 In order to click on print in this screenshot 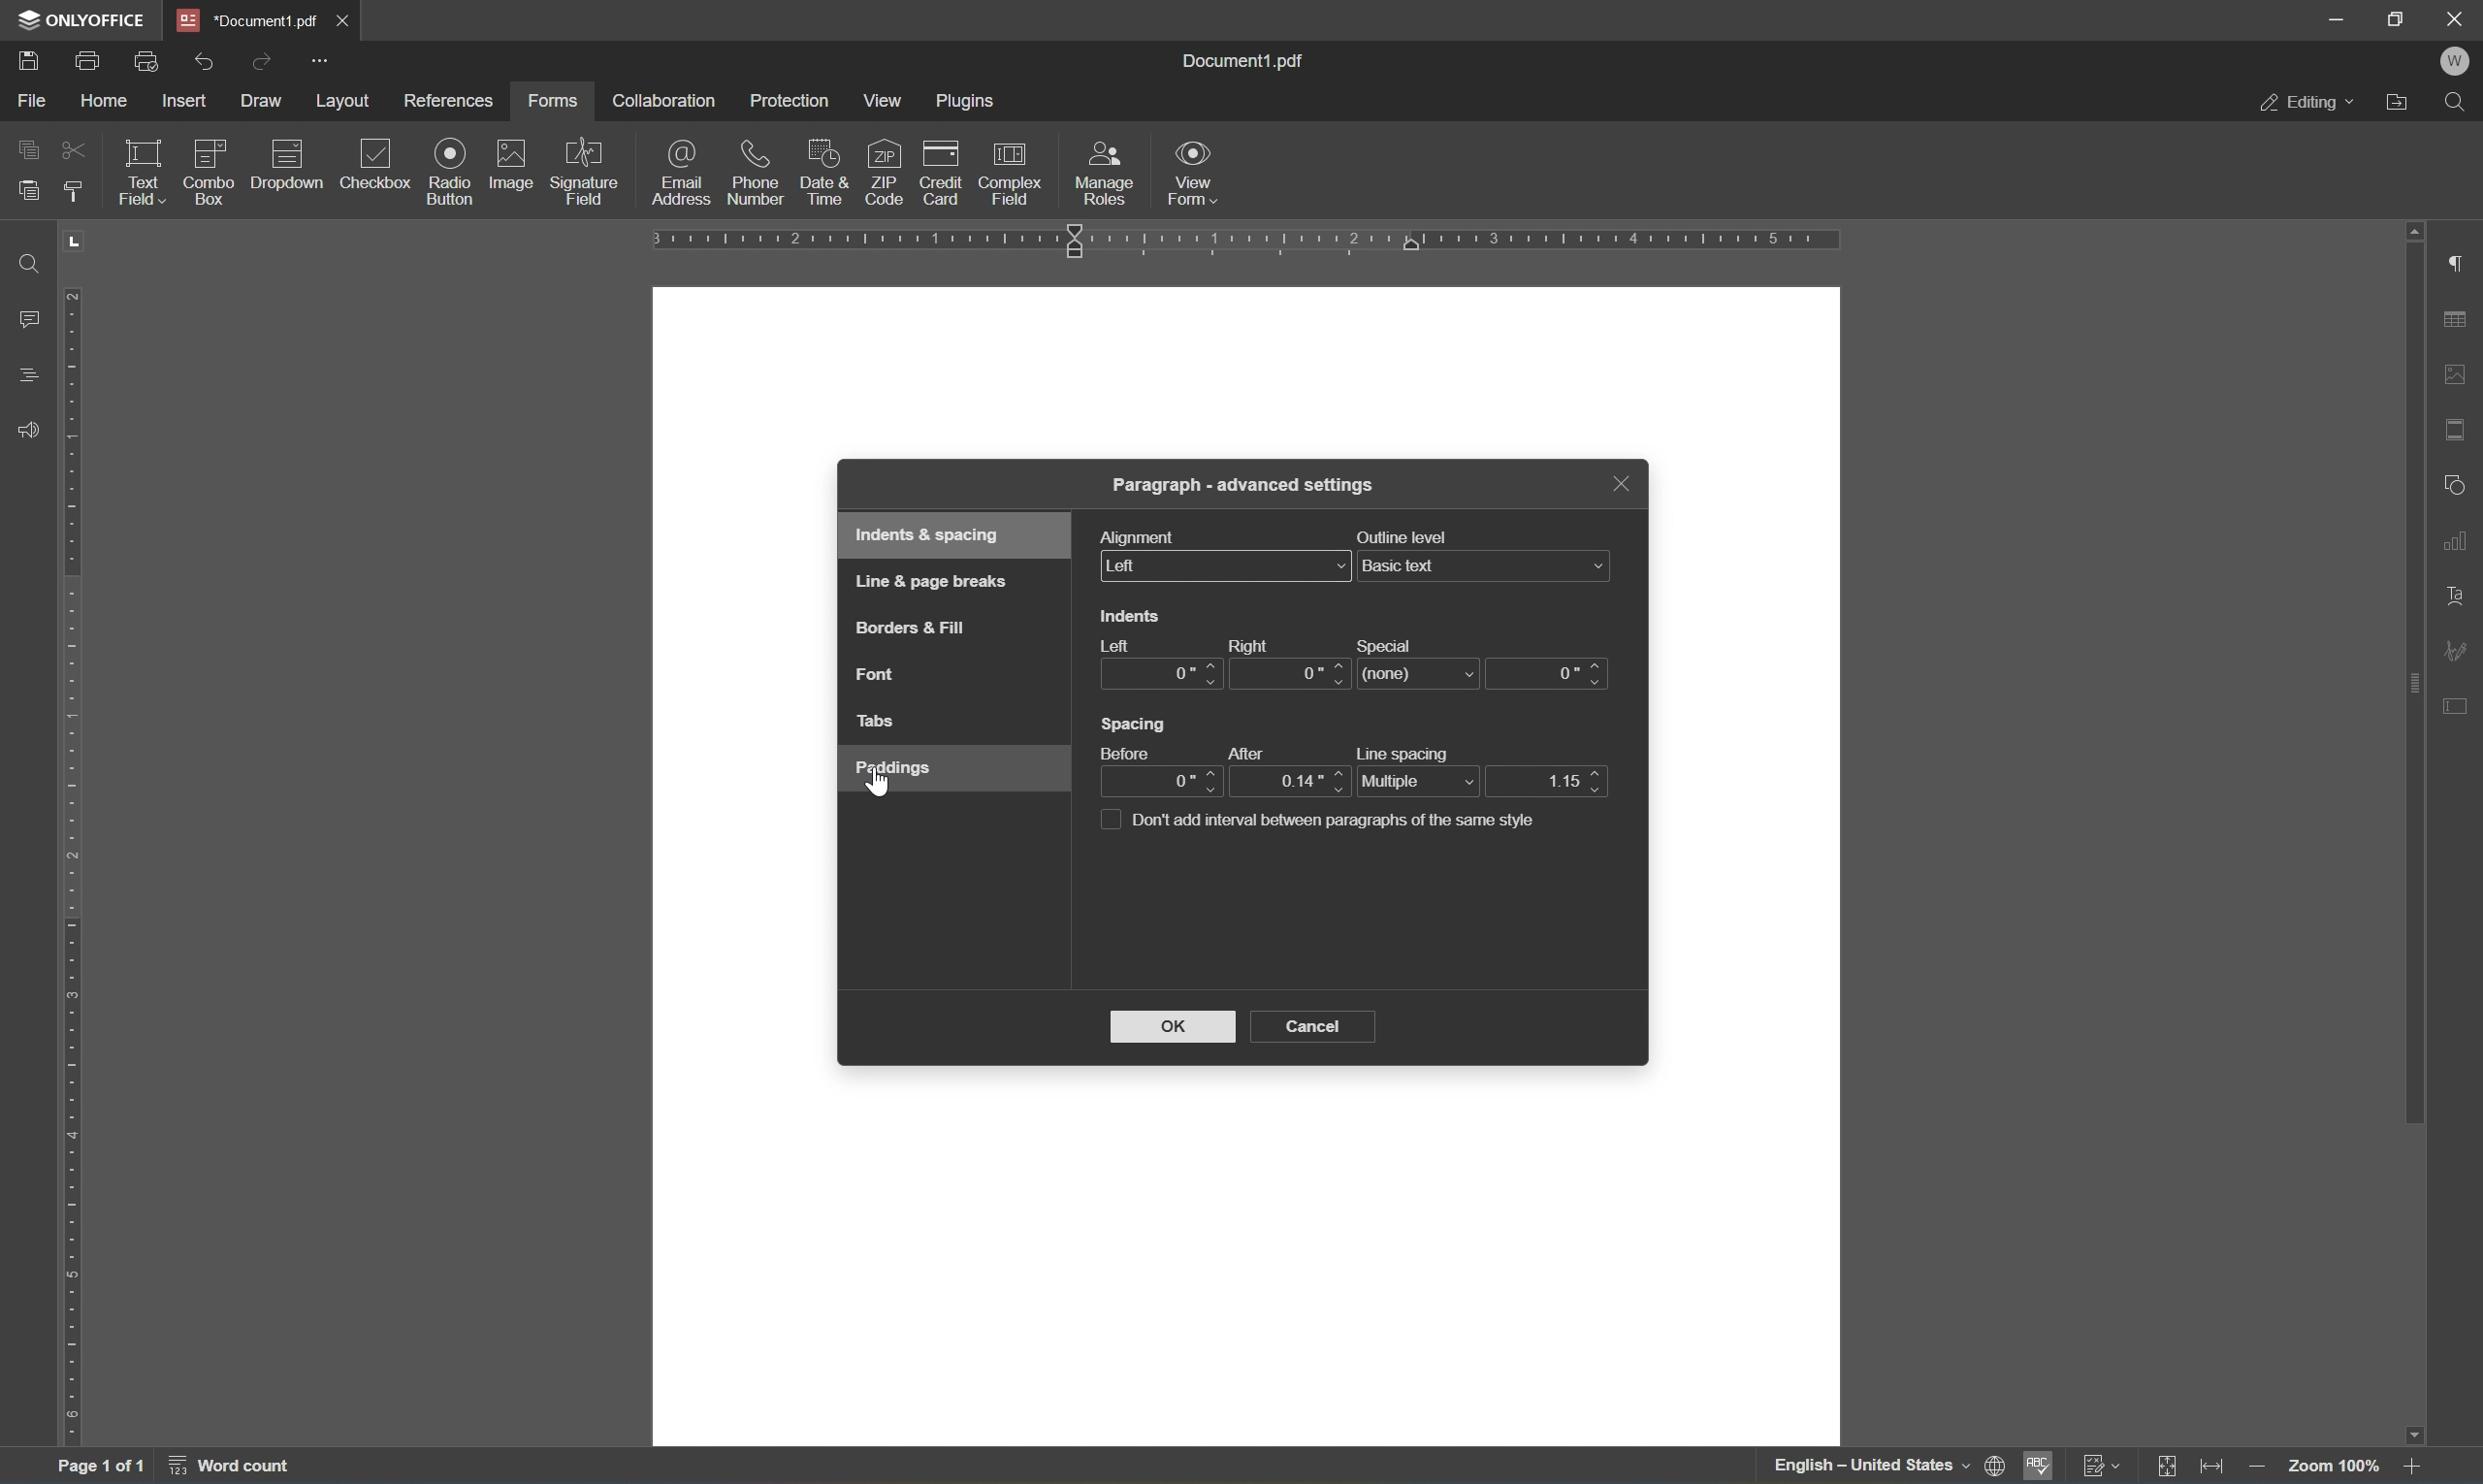, I will do `click(87, 59)`.